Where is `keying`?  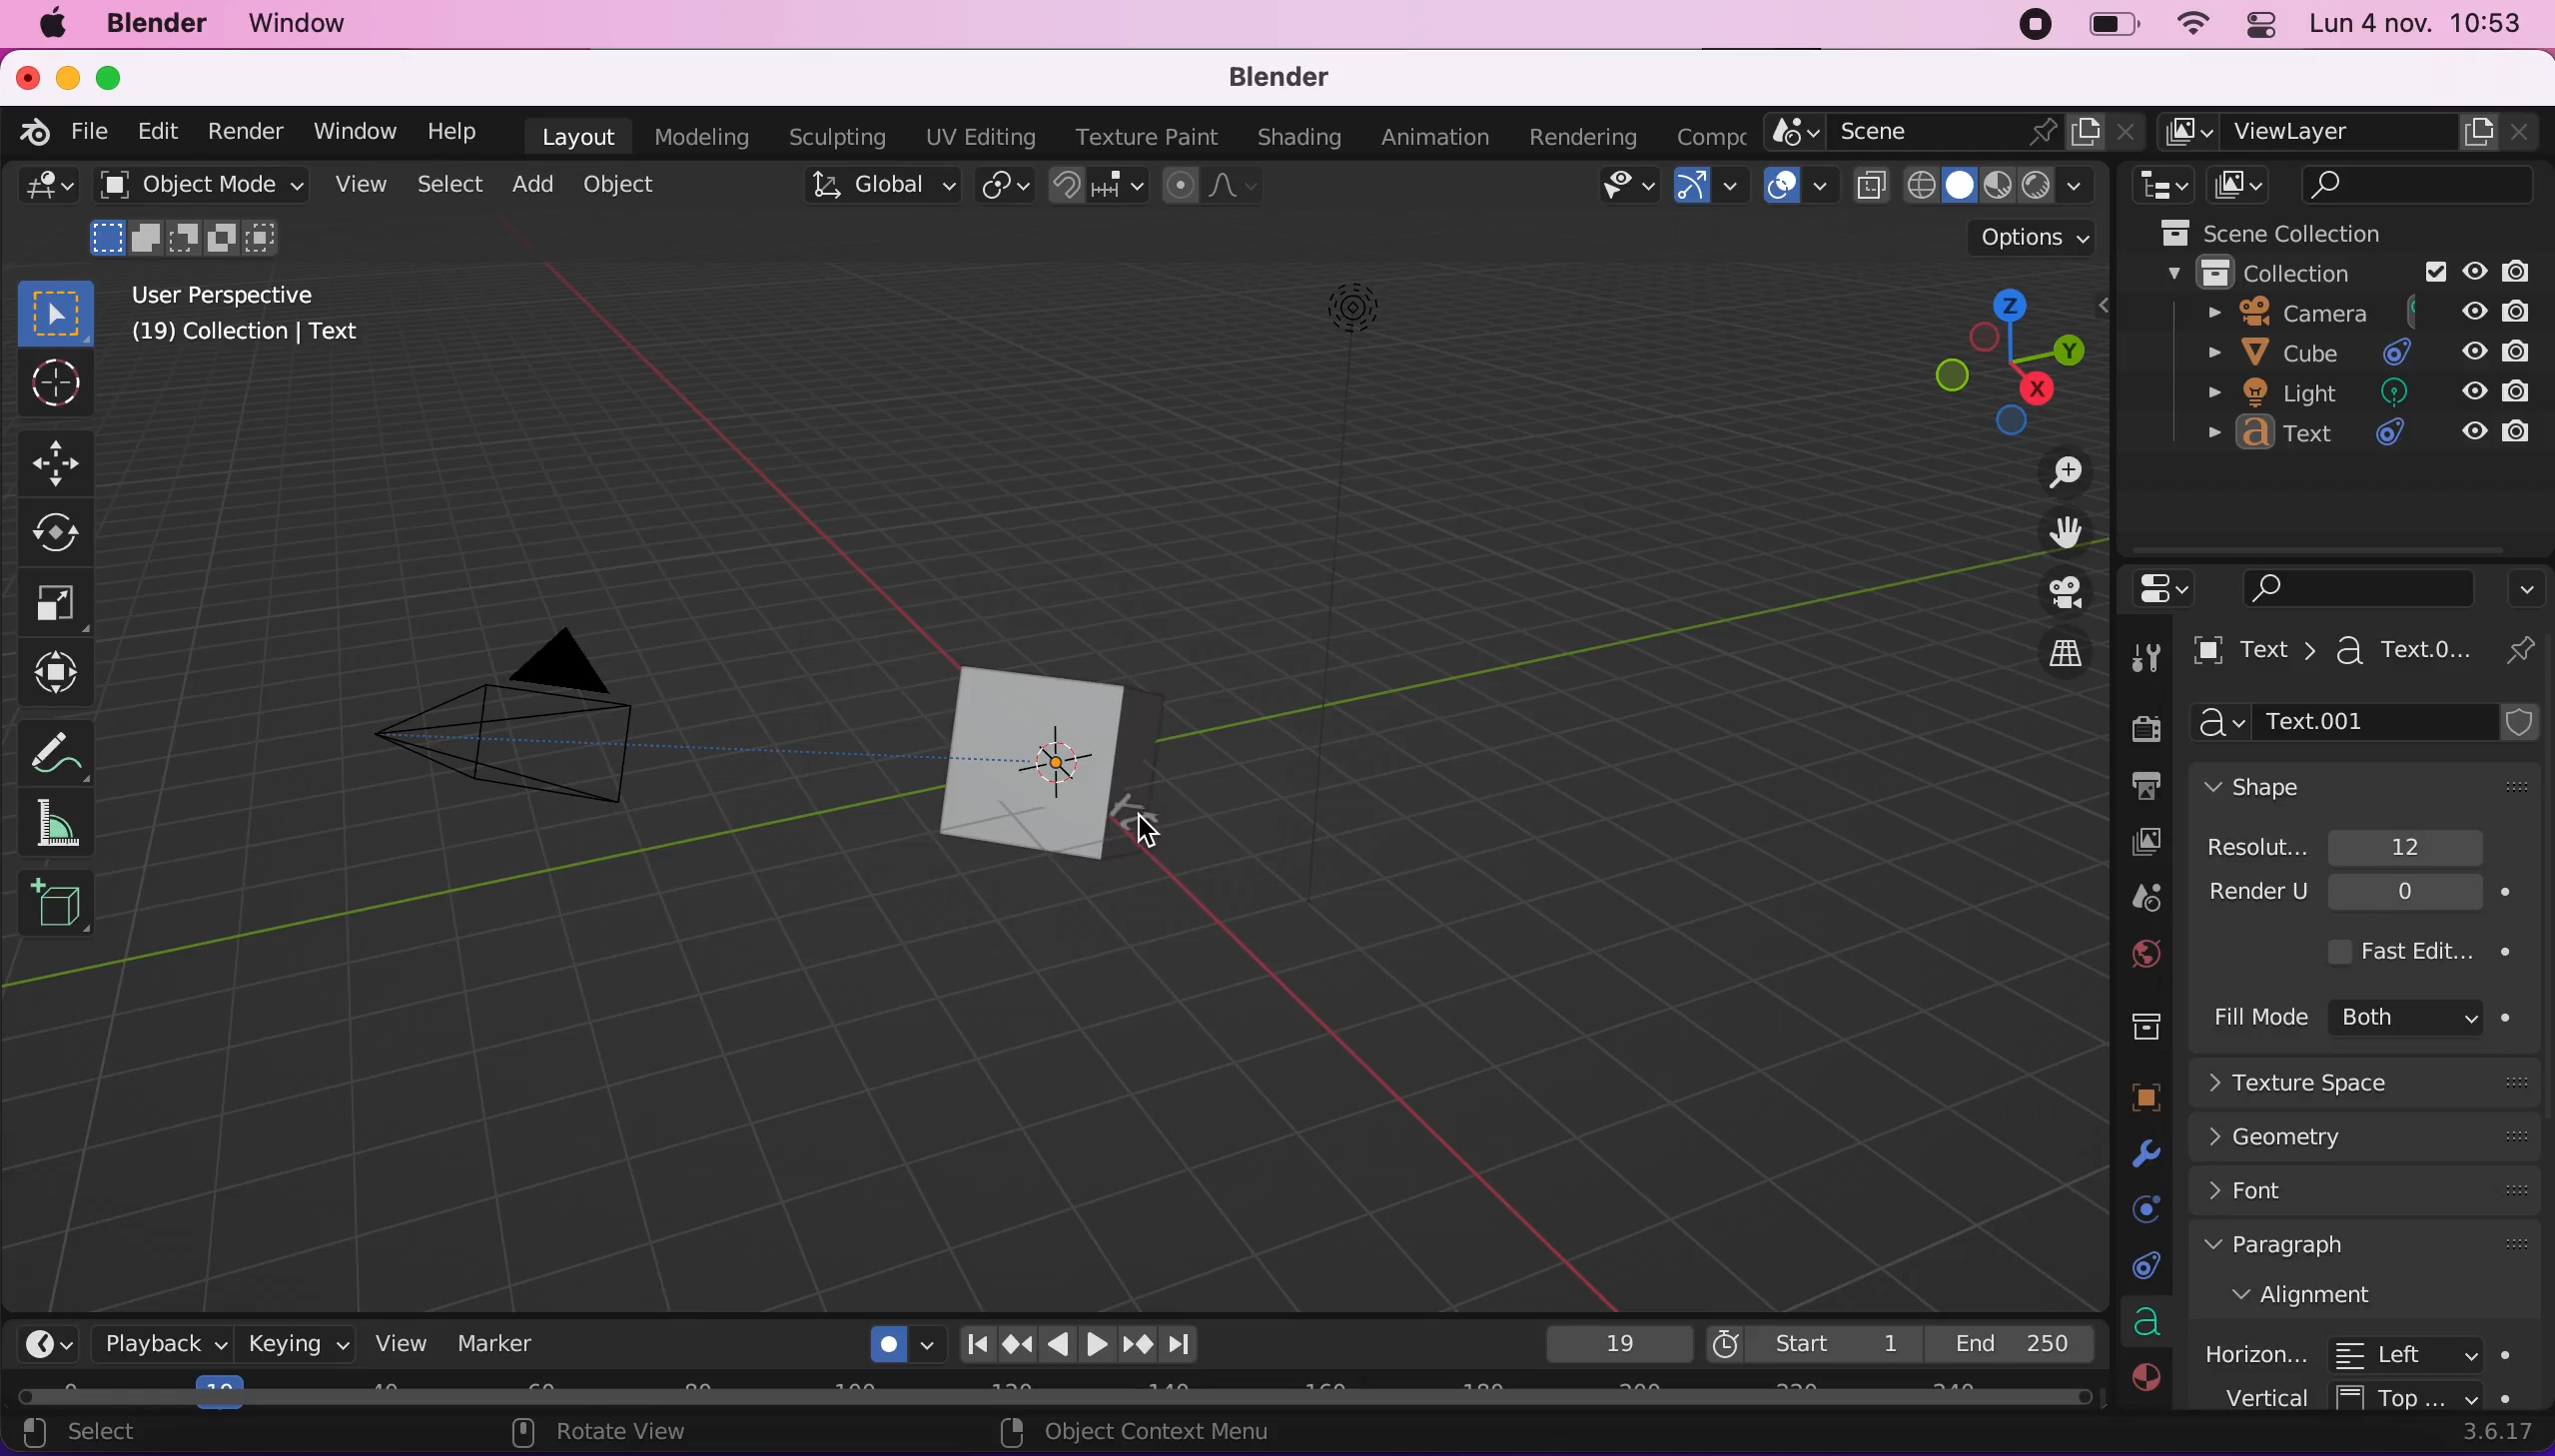
keying is located at coordinates (296, 1344).